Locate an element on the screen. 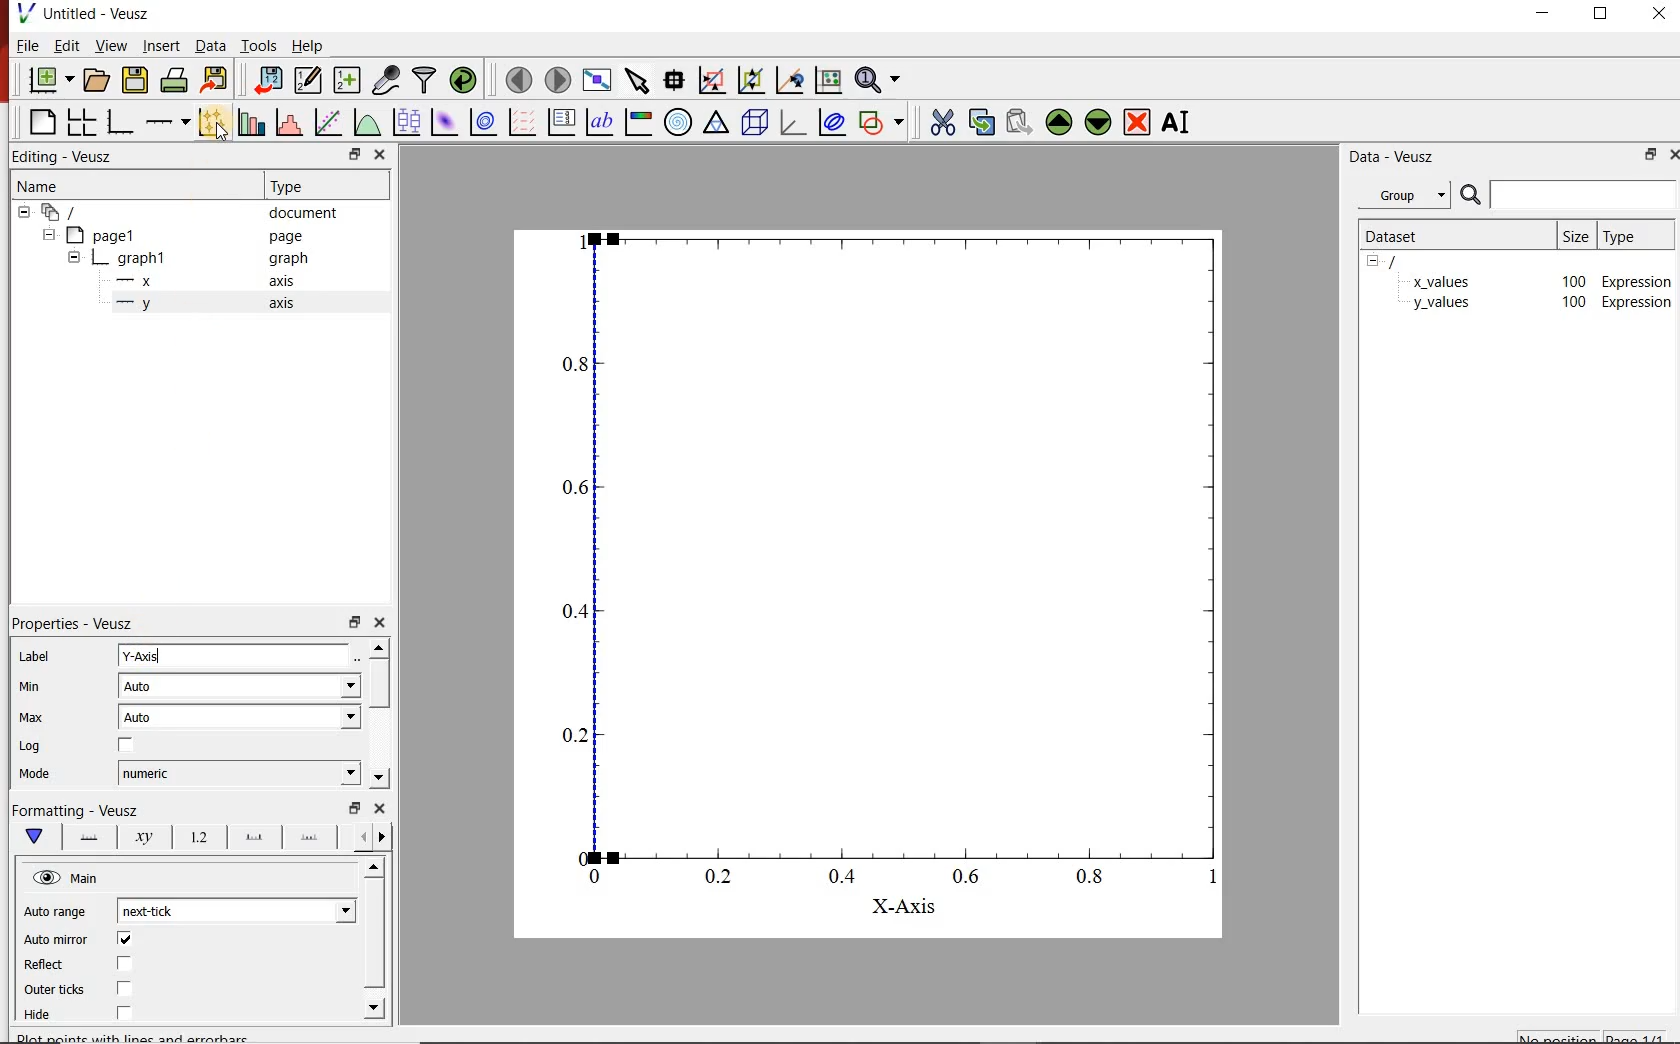 The width and height of the screenshot is (1680, 1044). edit  is located at coordinates (69, 45).